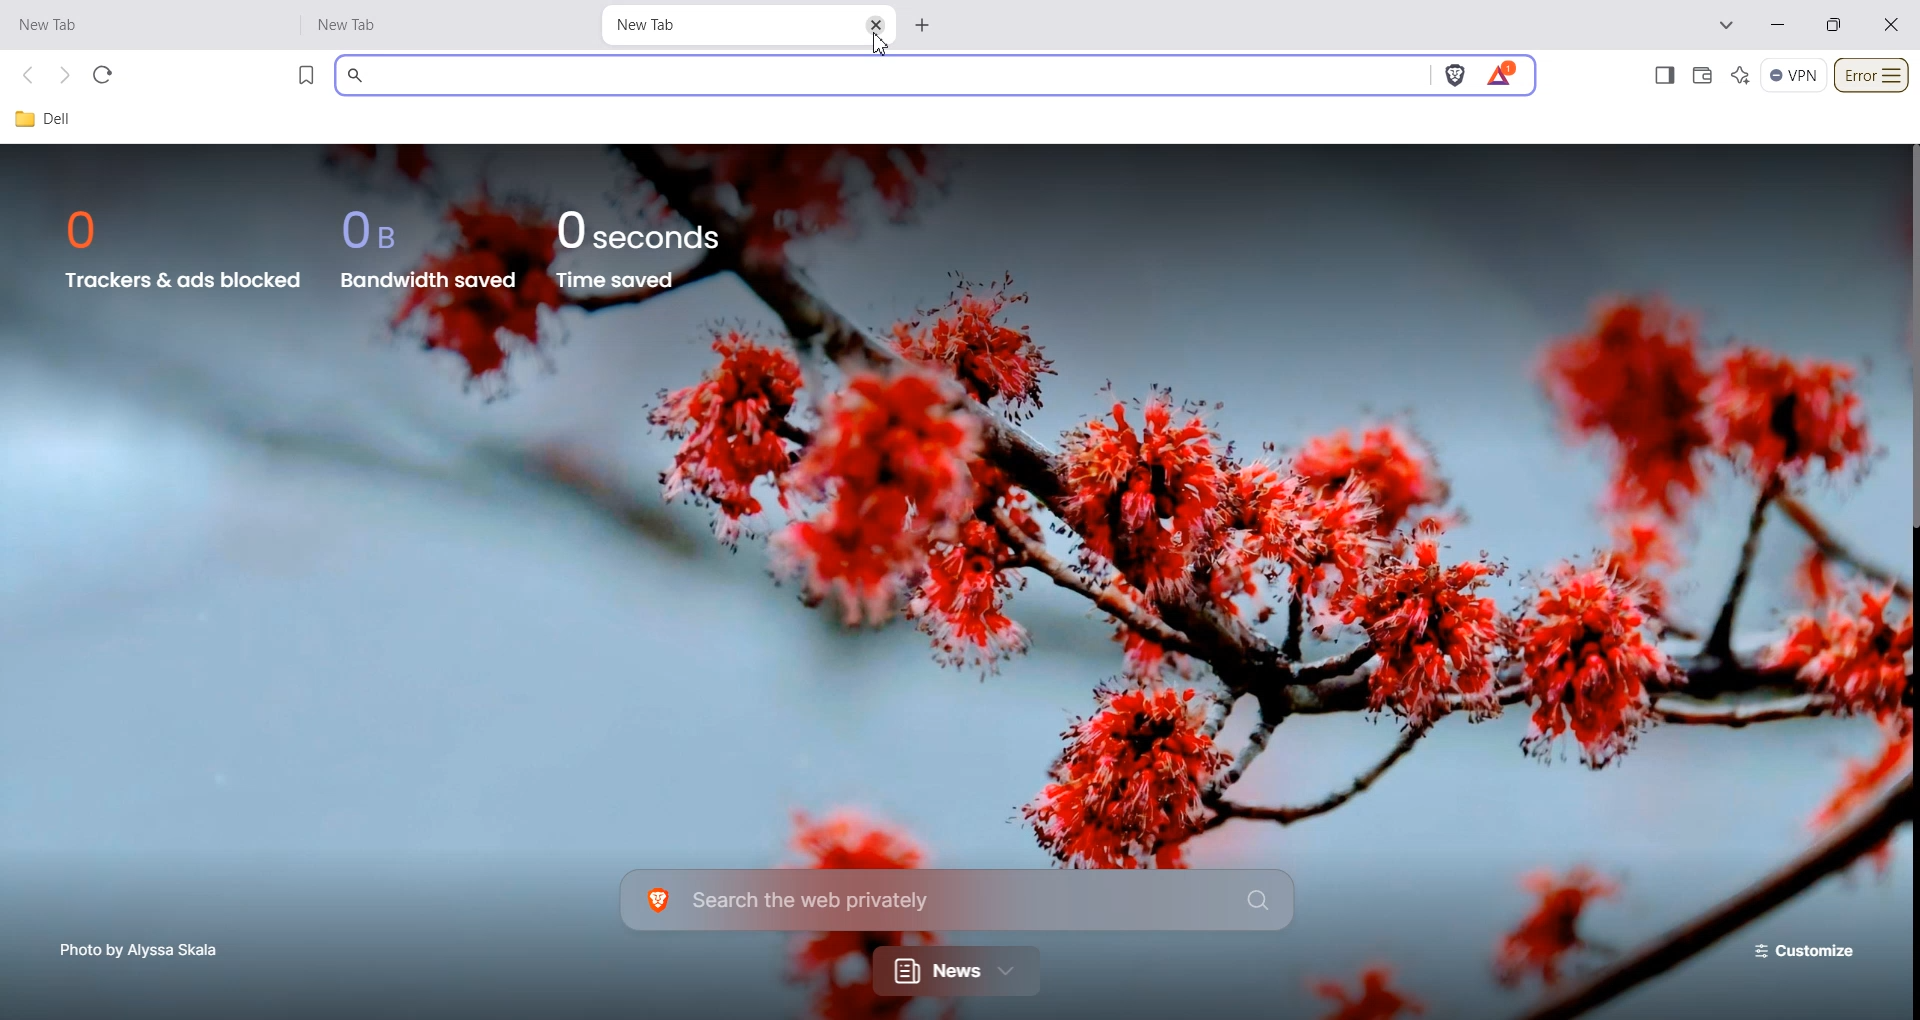  I want to click on Brave Rewards, so click(1501, 75).